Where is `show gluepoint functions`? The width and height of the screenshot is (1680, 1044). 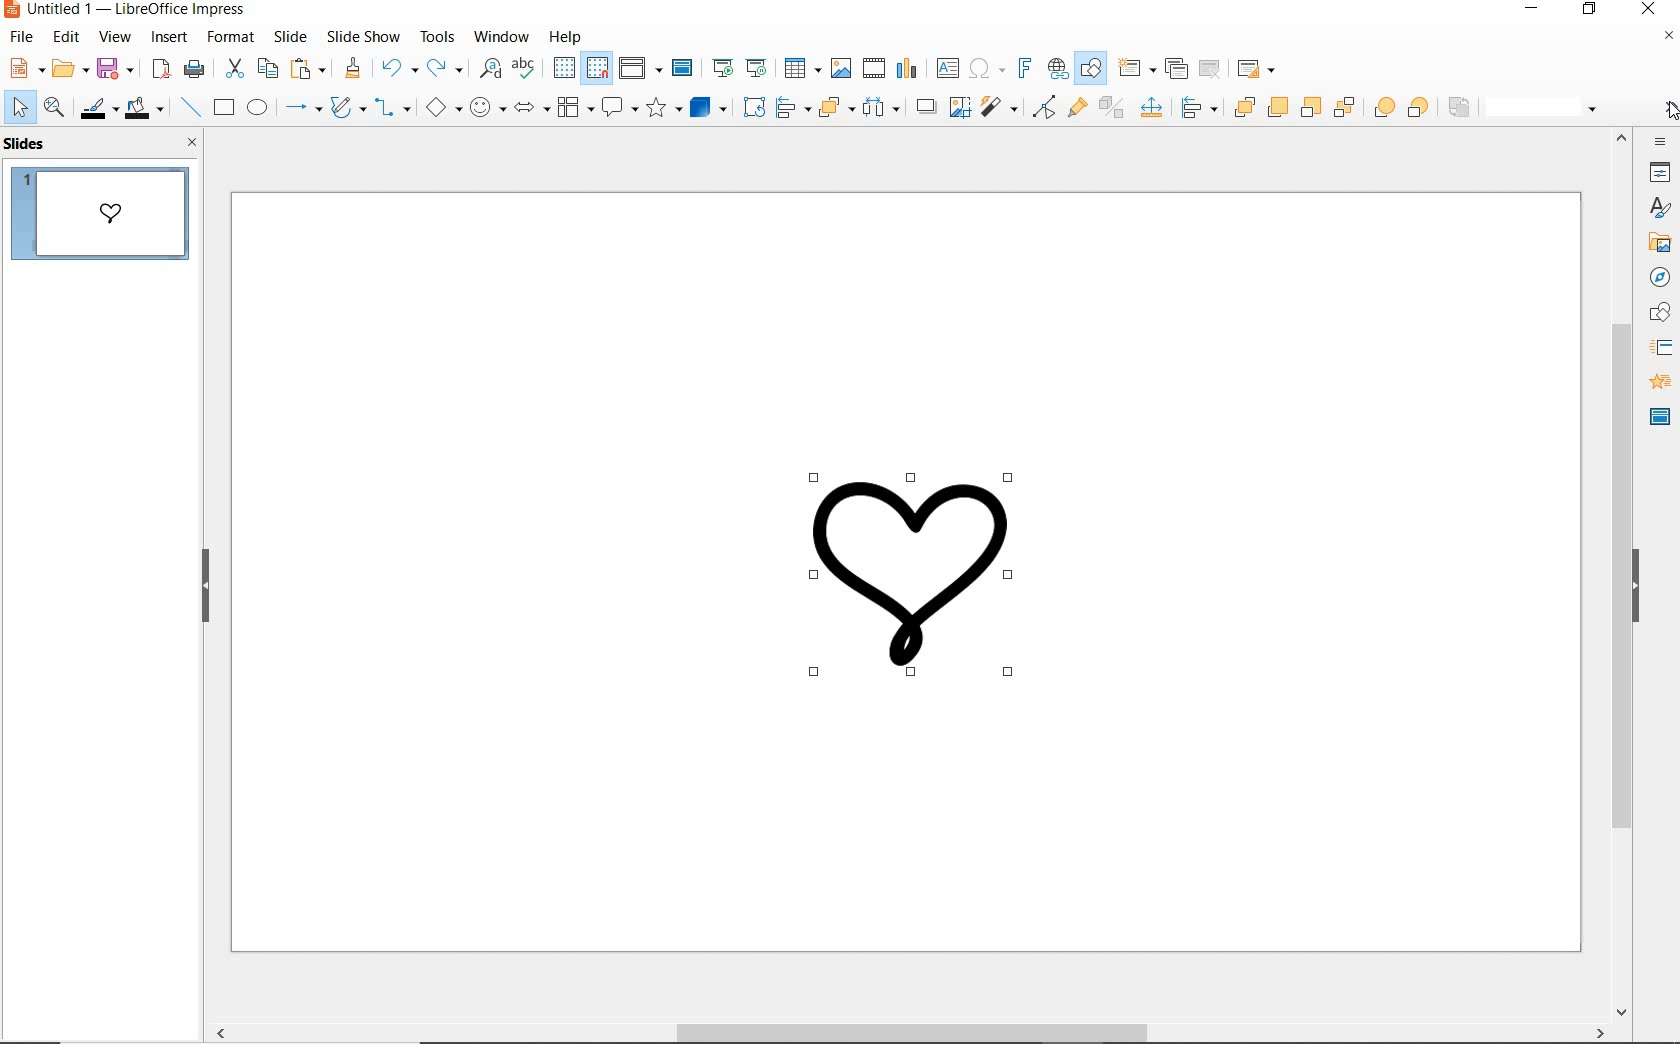 show gluepoint functions is located at coordinates (1076, 107).